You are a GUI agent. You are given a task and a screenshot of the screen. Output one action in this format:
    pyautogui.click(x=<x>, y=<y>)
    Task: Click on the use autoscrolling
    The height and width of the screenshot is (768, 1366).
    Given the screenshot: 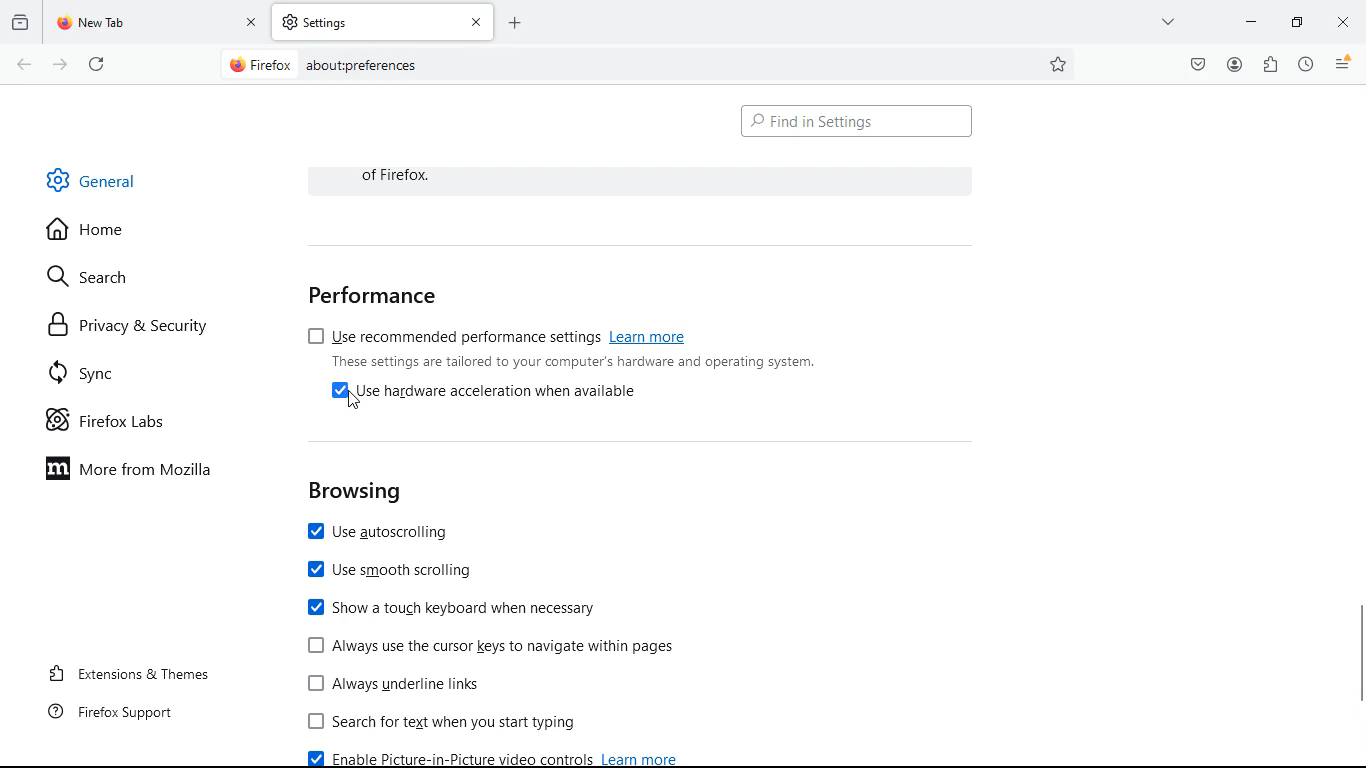 What is the action you would take?
    pyautogui.click(x=386, y=531)
    